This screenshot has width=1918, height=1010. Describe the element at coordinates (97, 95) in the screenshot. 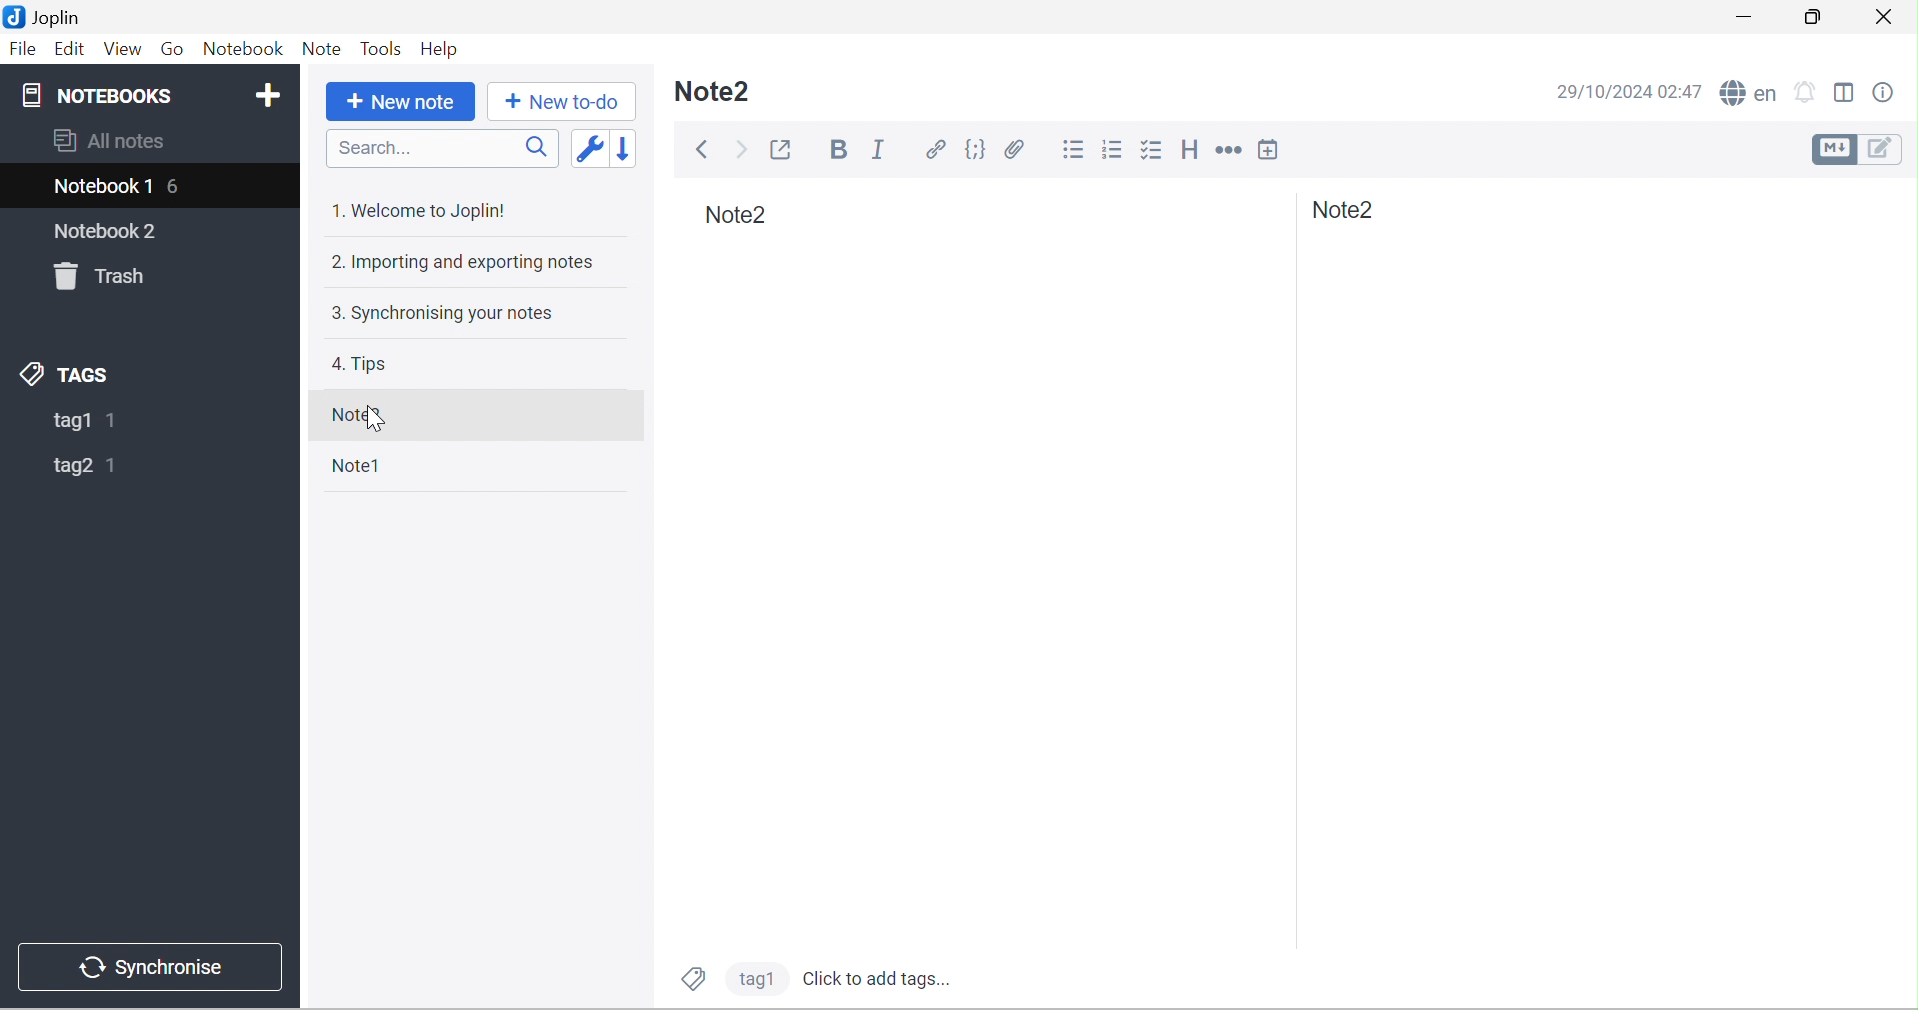

I see `NOTEBOOKS` at that location.